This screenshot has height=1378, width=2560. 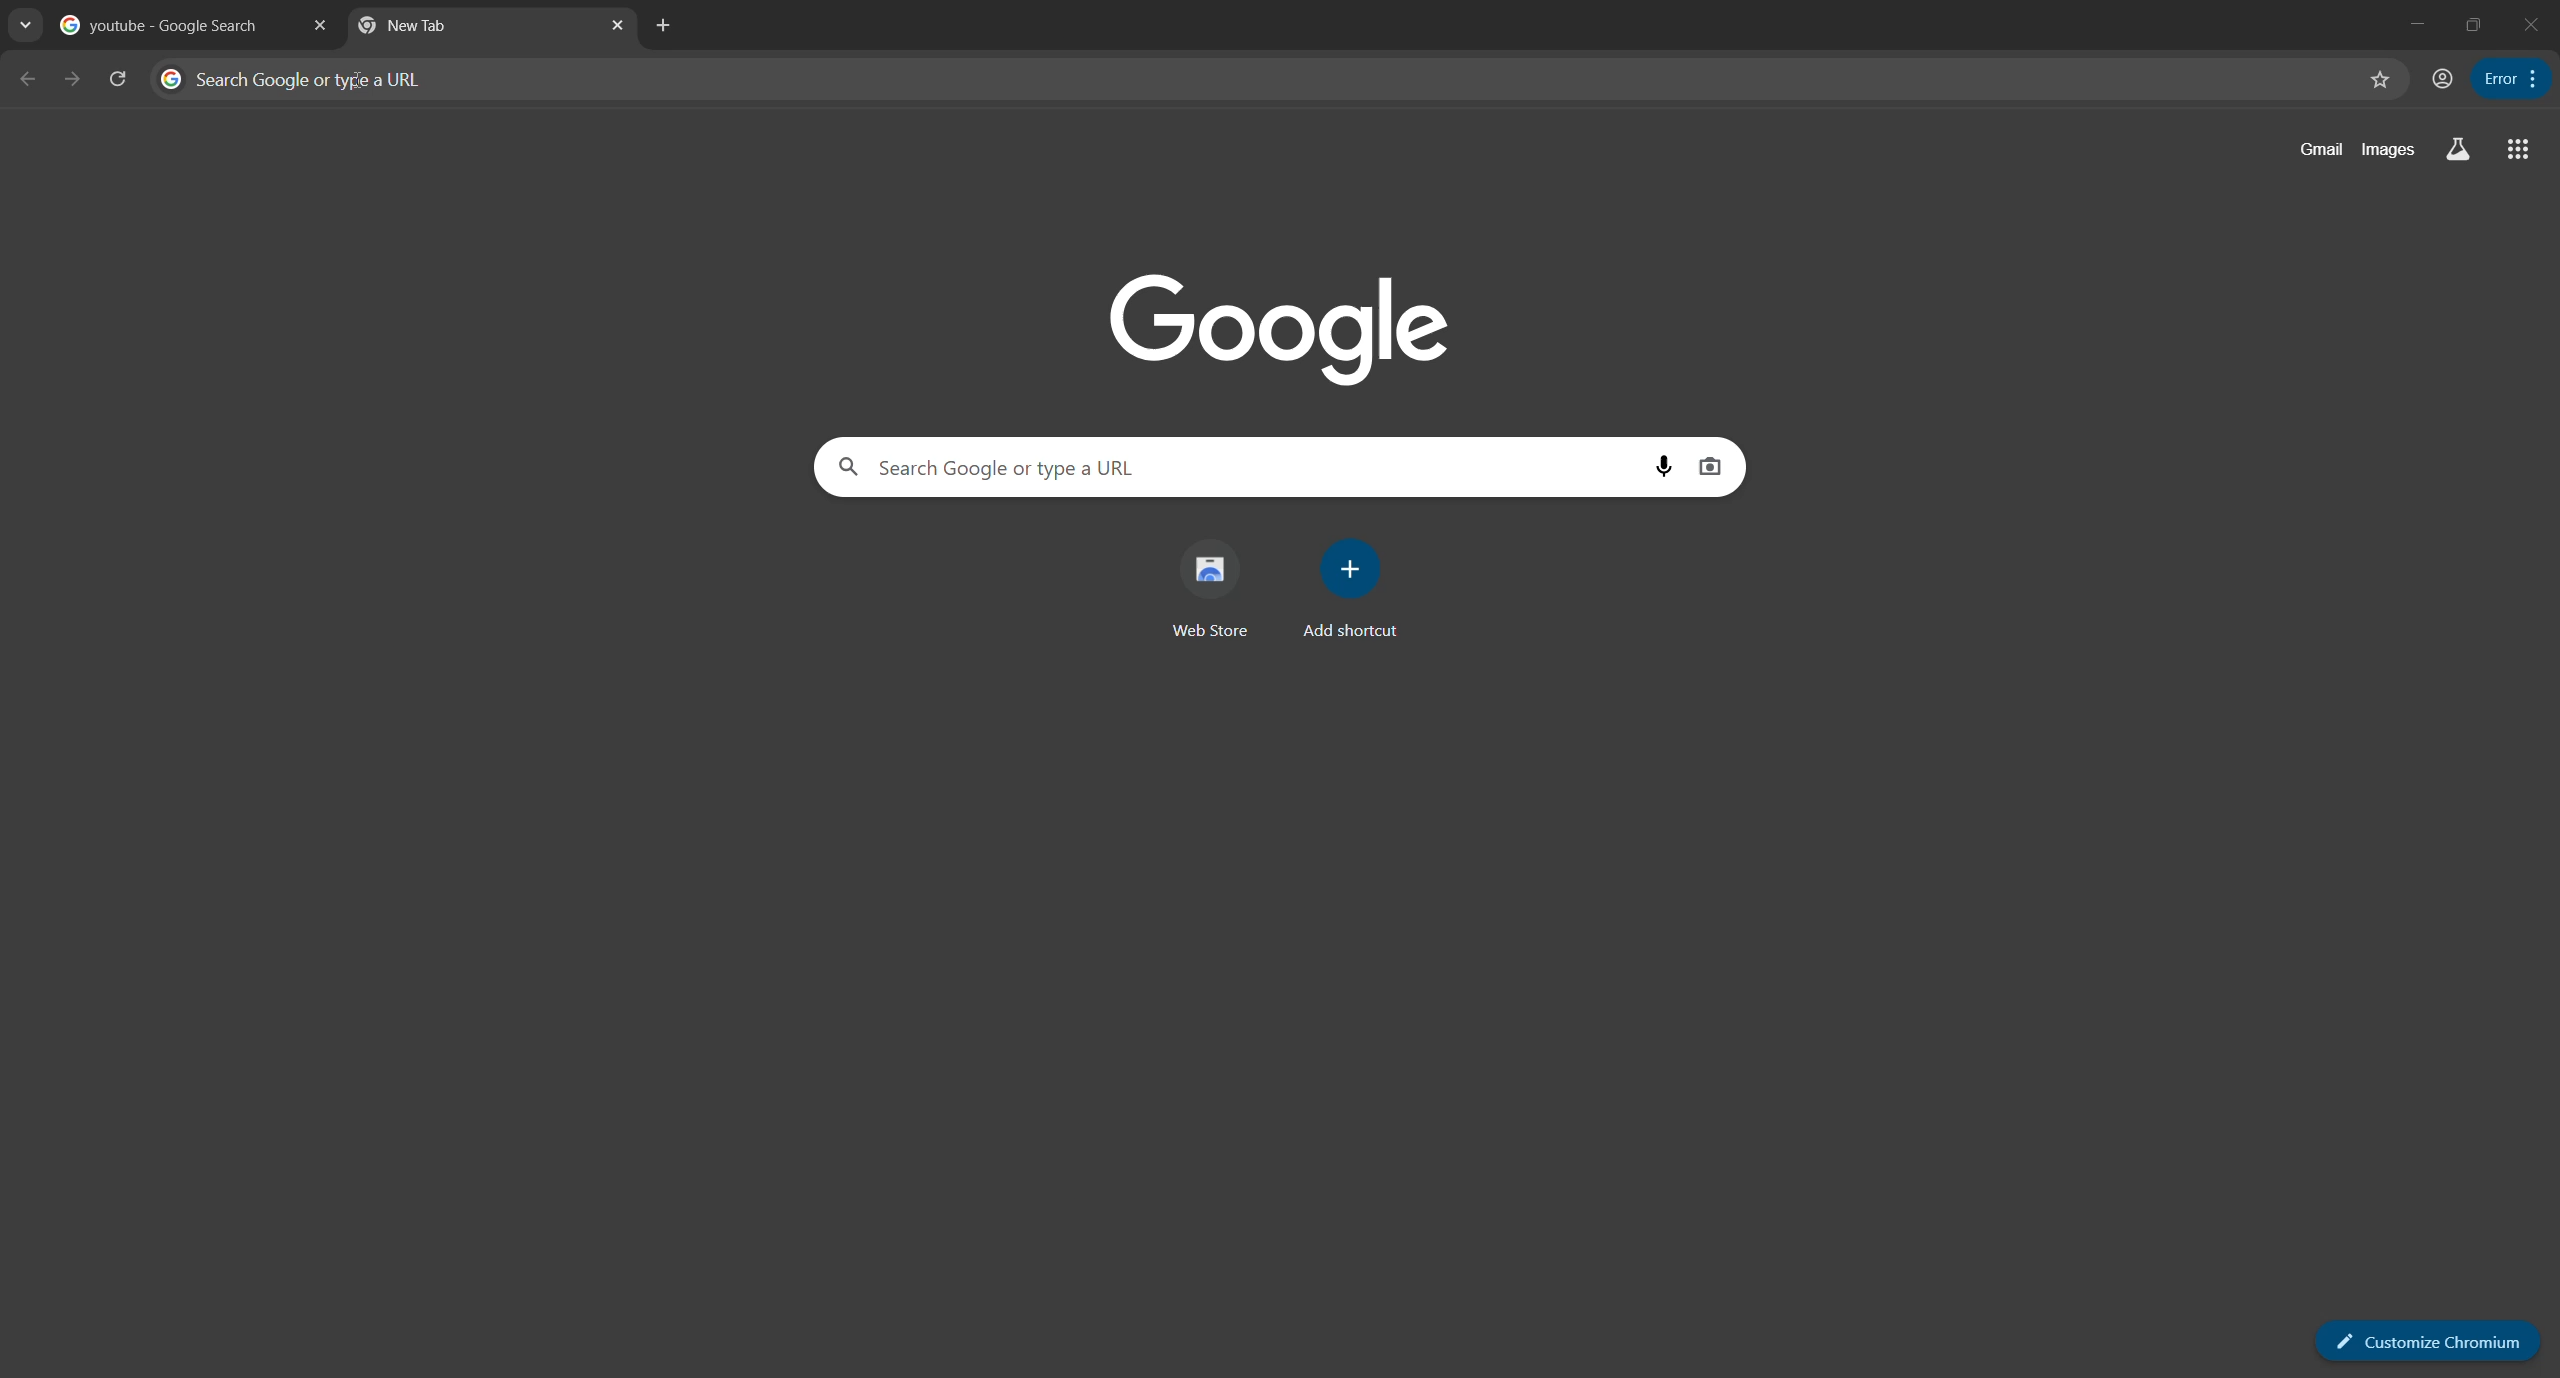 I want to click on back, so click(x=28, y=79).